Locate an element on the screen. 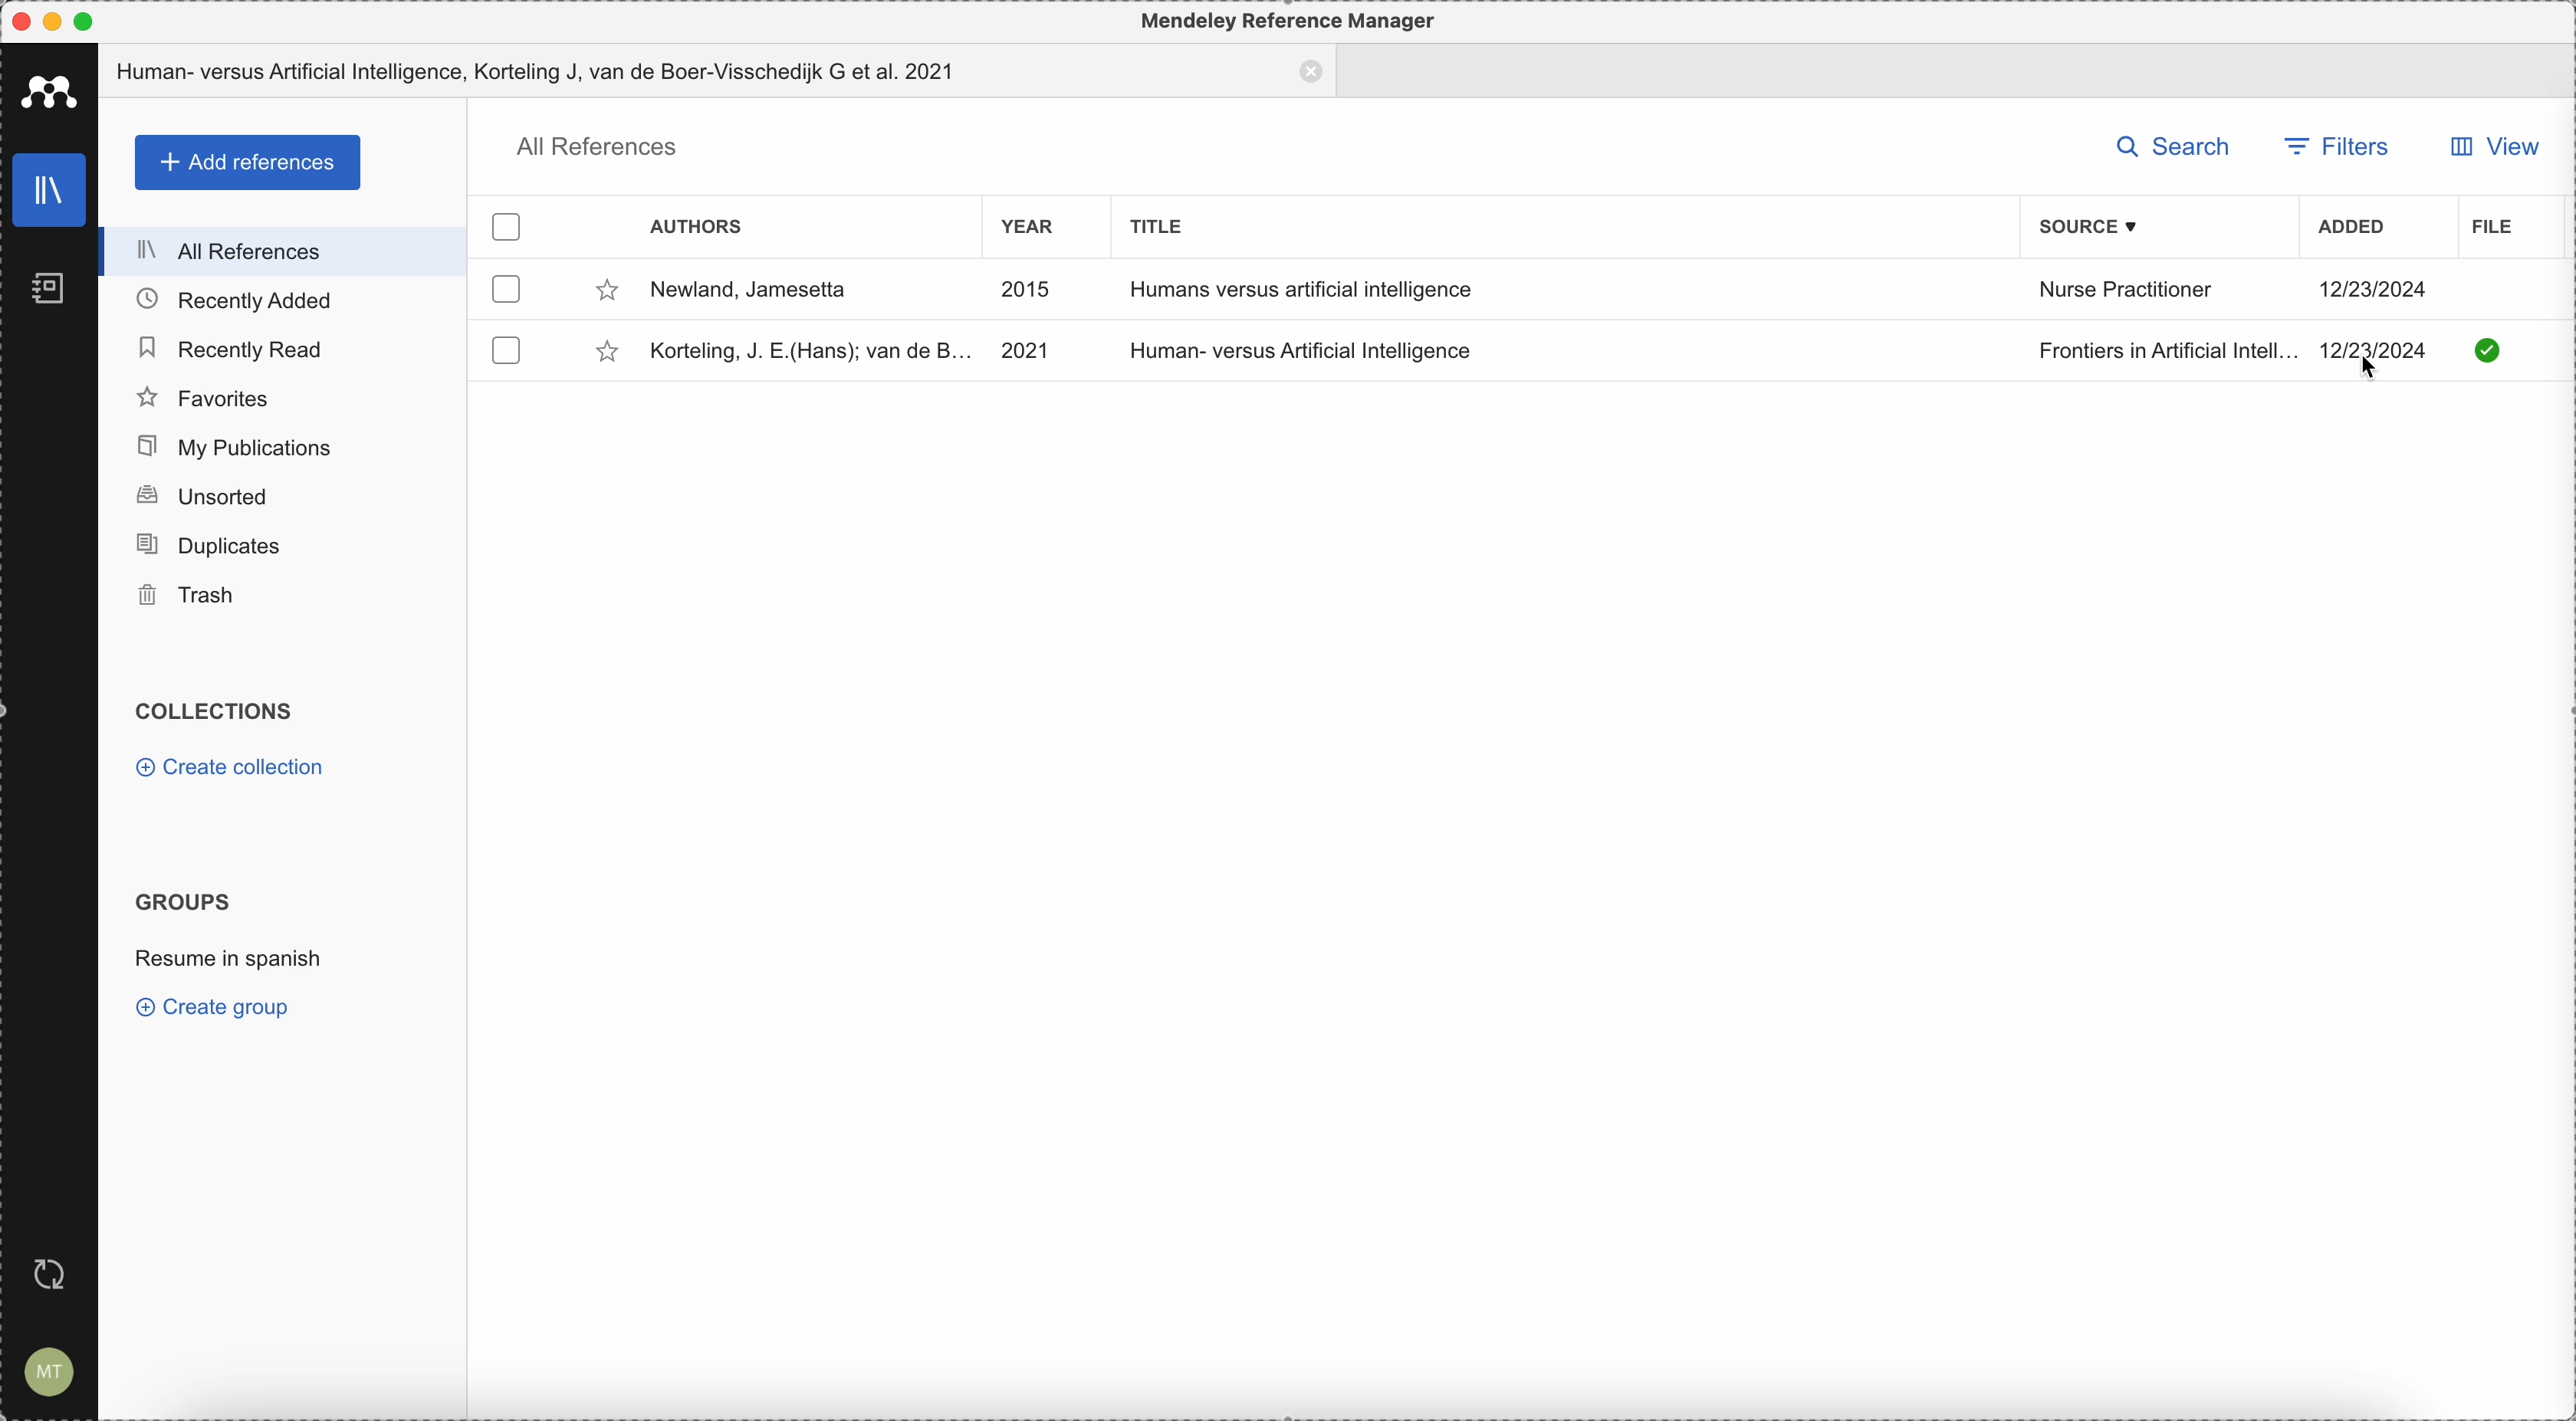 Image resolution: width=2576 pixels, height=1421 pixels. favorite is located at coordinates (594, 353).